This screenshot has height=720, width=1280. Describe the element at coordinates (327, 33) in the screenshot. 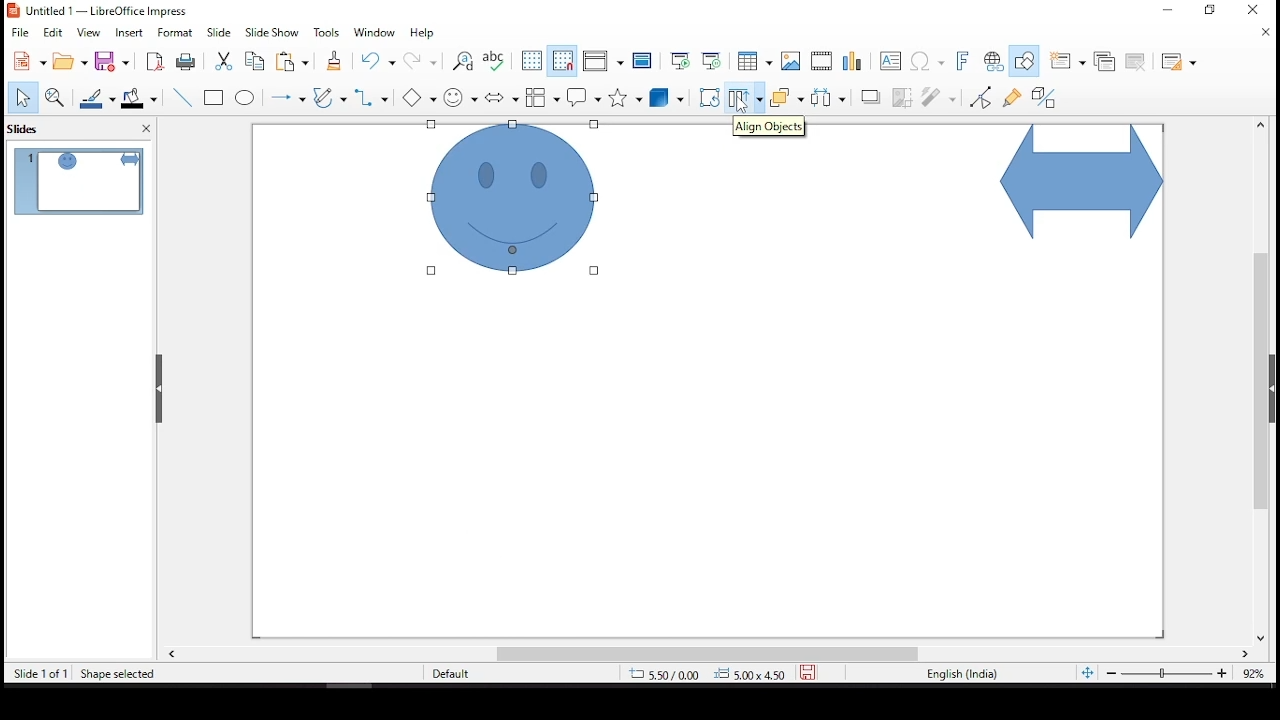

I see `tools` at that location.